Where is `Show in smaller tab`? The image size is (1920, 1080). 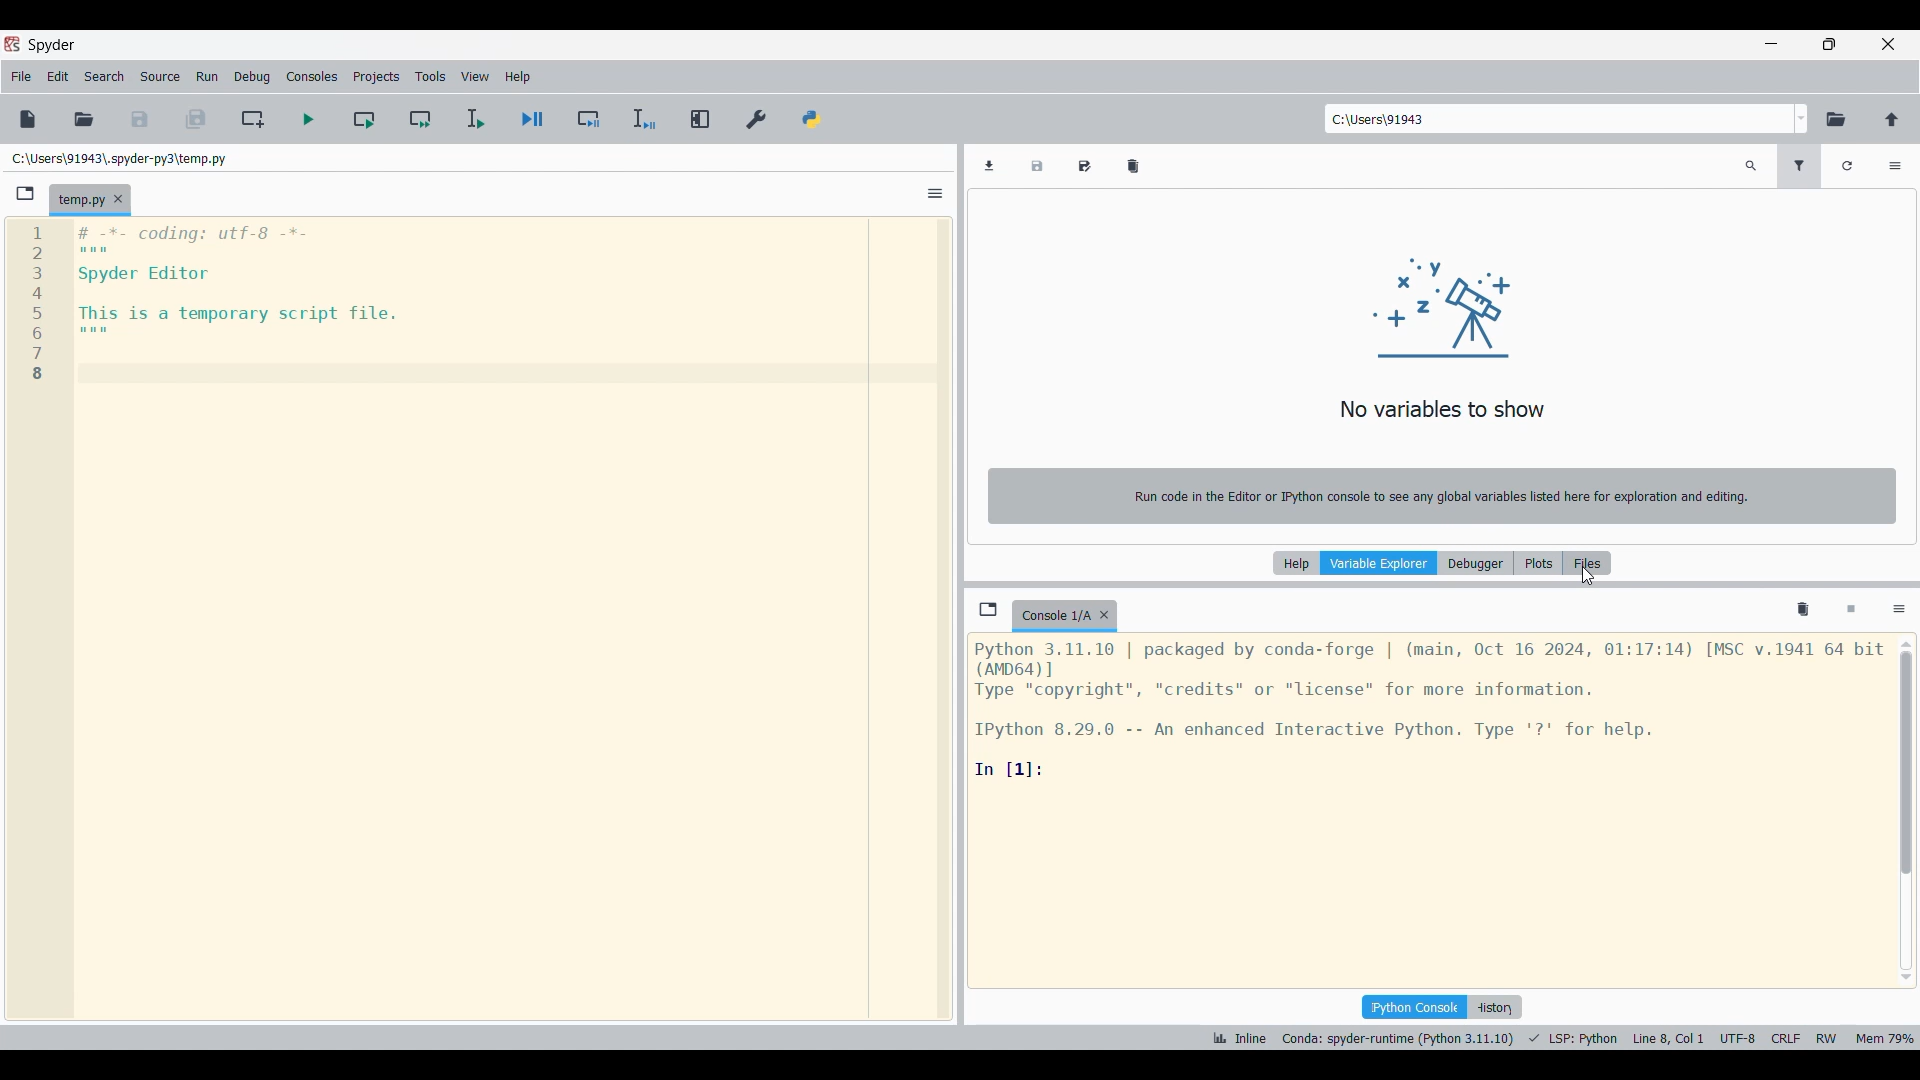 Show in smaller tab is located at coordinates (1829, 44).